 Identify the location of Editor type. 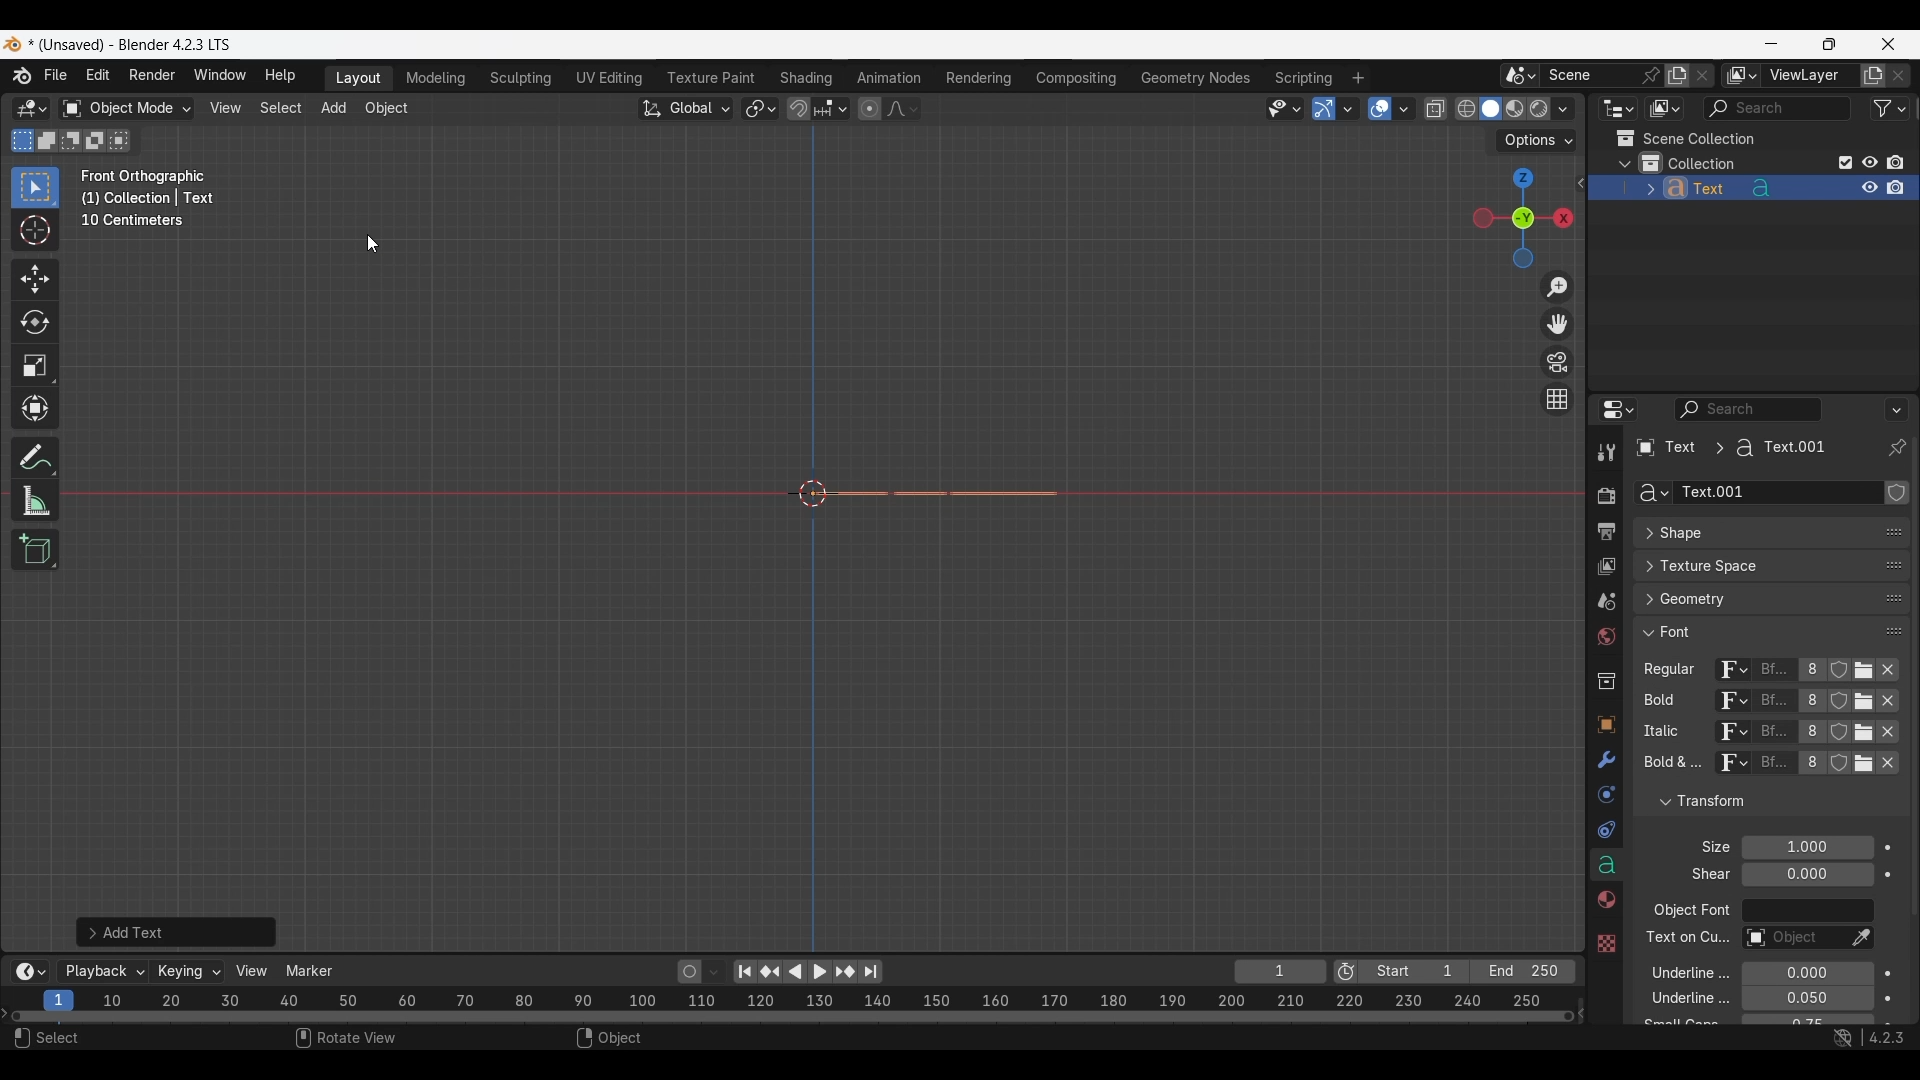
(1618, 108).